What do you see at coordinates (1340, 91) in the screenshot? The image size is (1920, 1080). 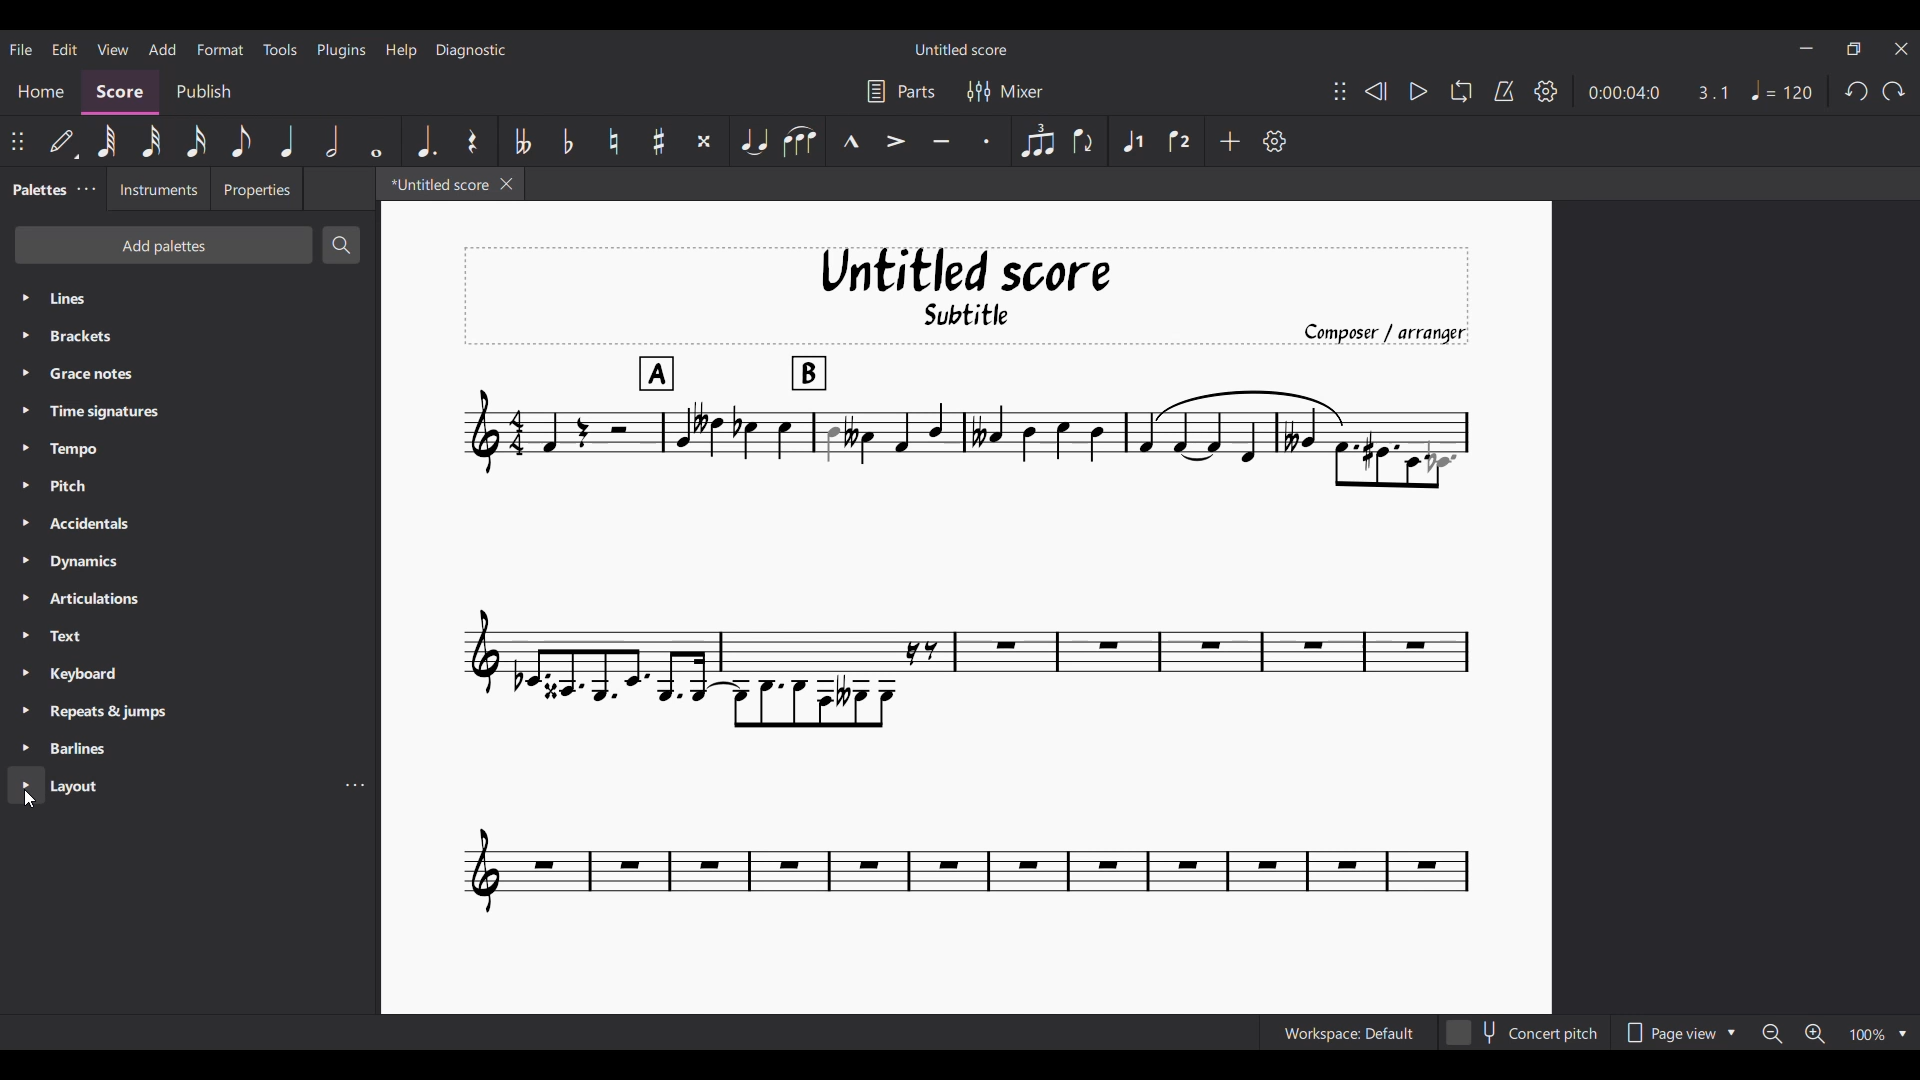 I see `Change position` at bounding box center [1340, 91].